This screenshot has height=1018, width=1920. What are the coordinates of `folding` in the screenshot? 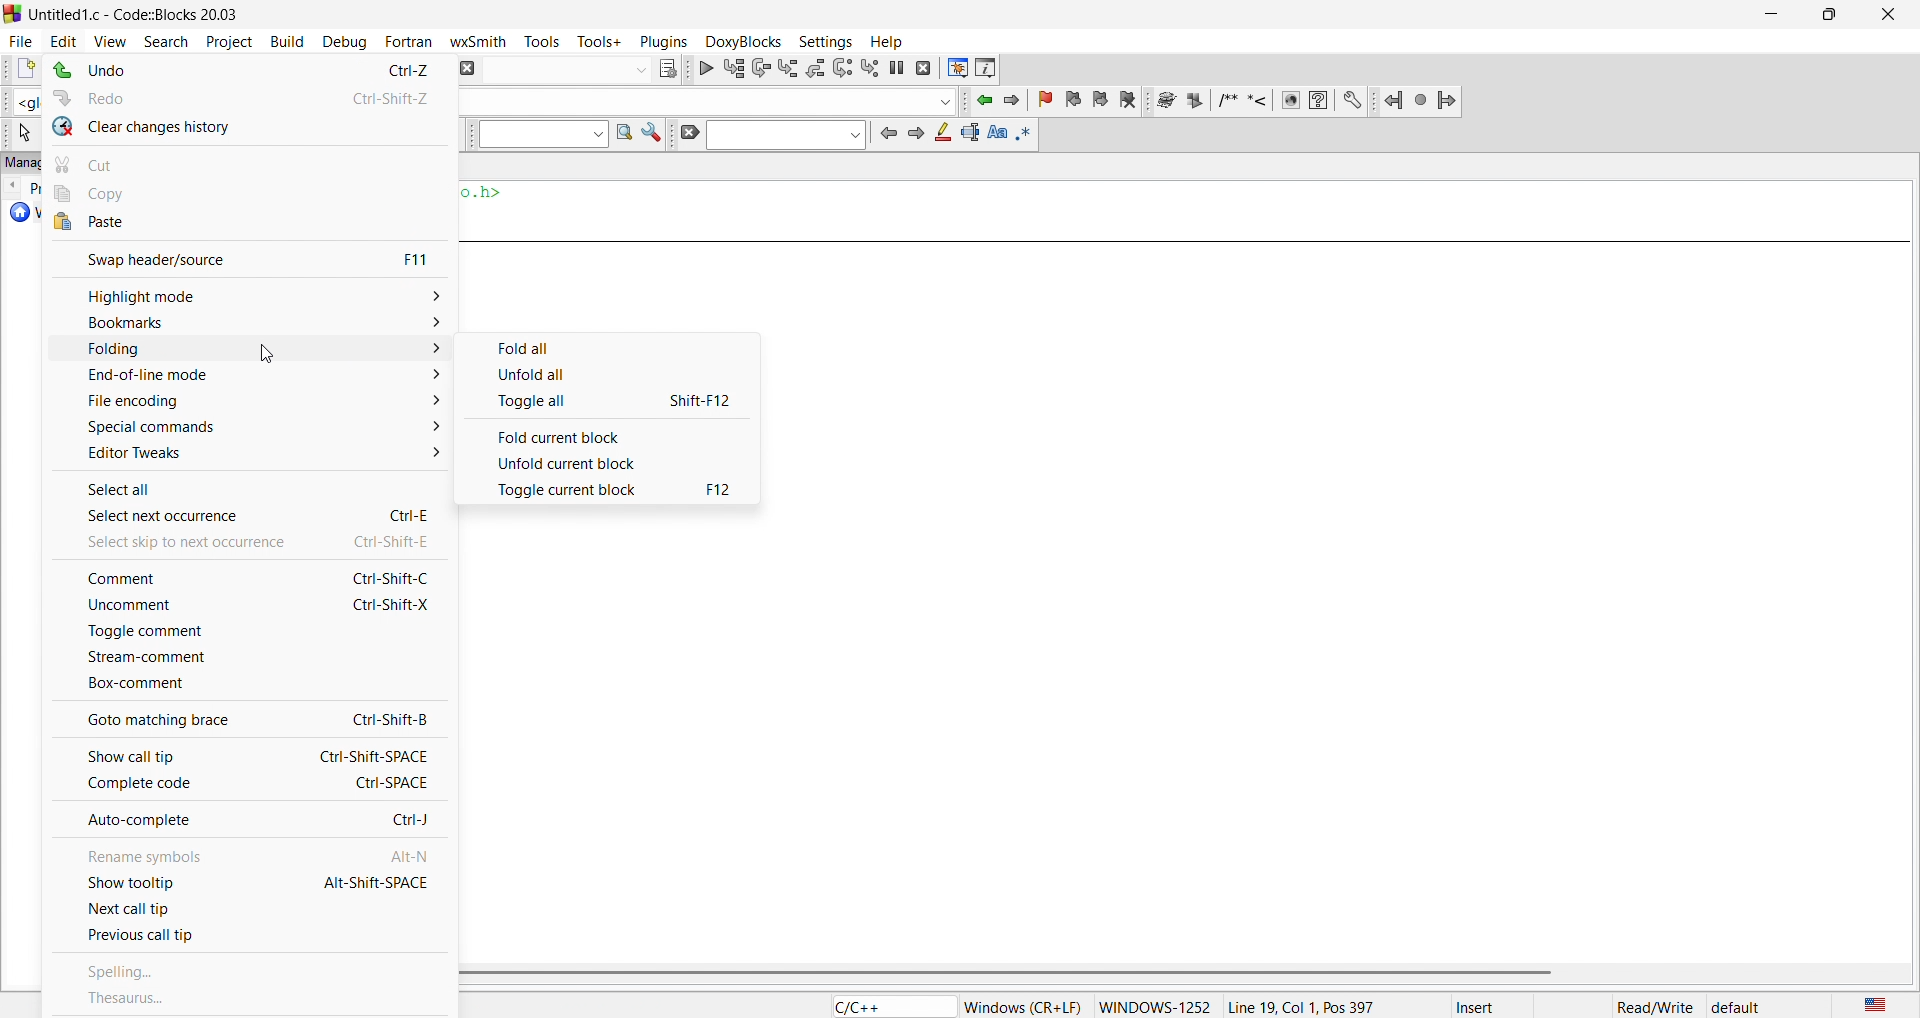 It's located at (248, 350).